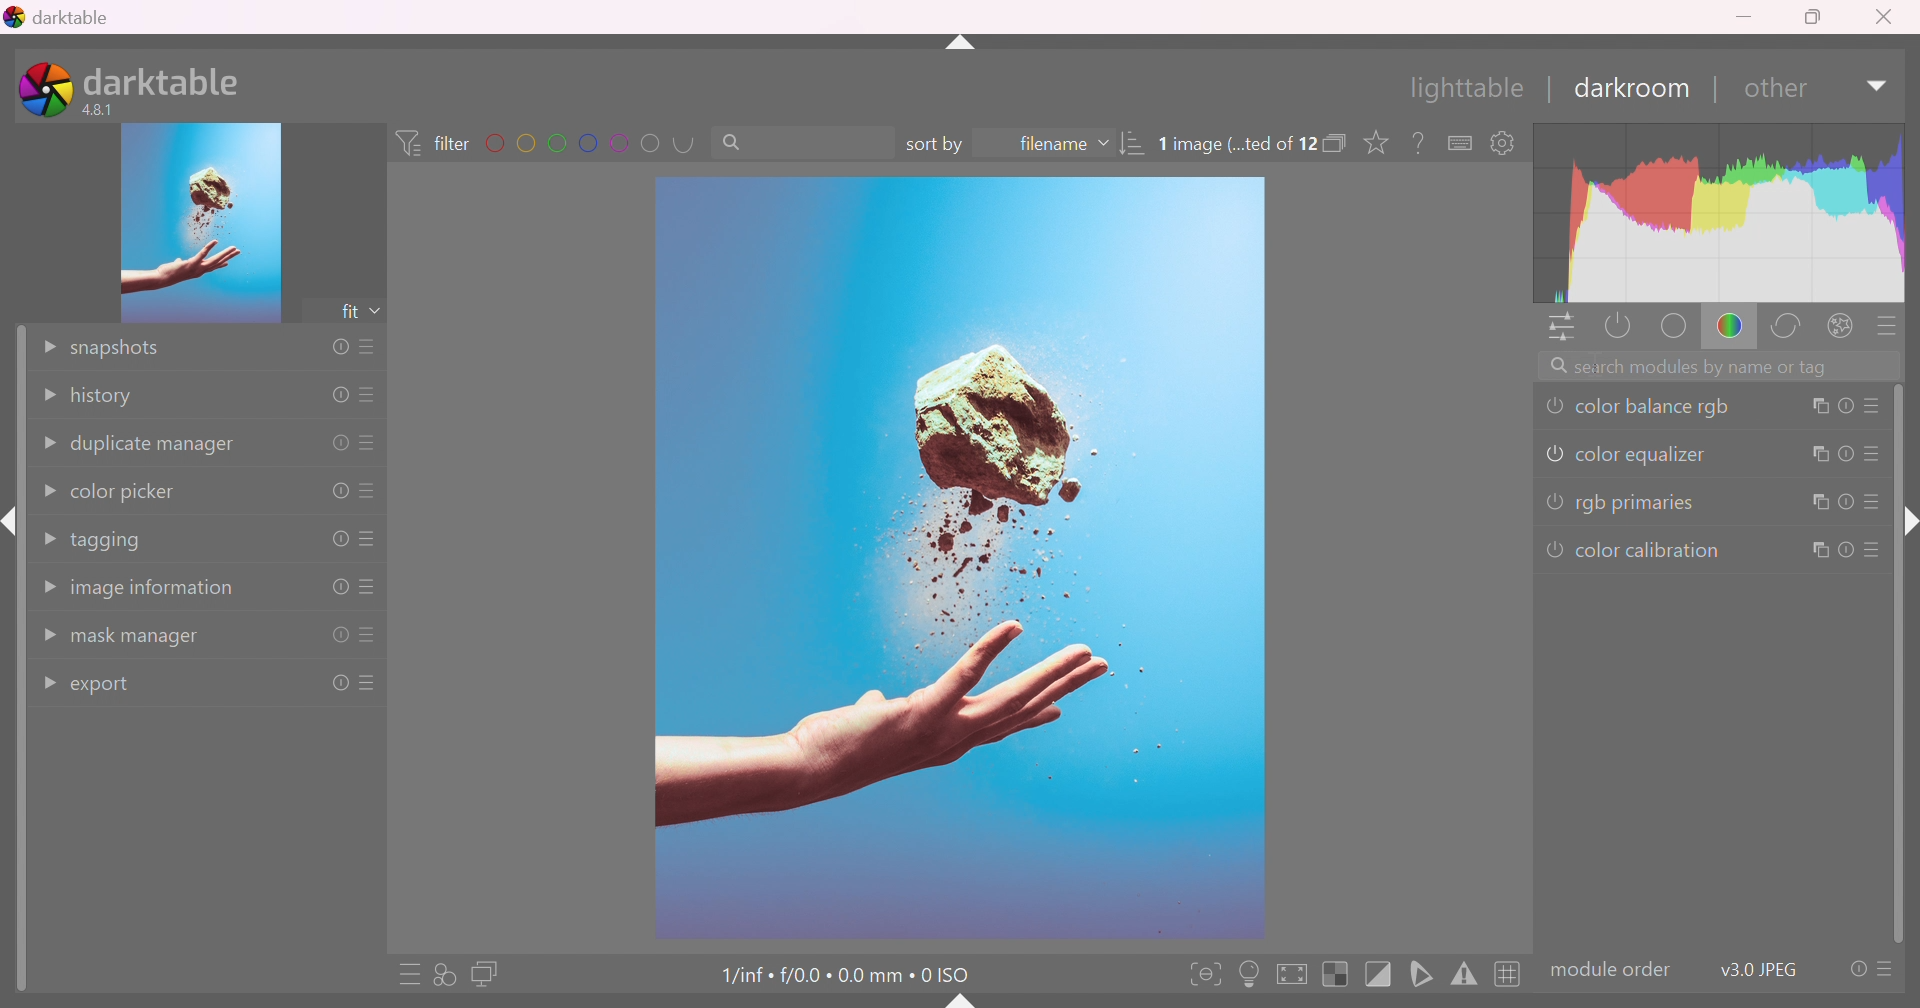 This screenshot has height=1008, width=1920. What do you see at coordinates (1817, 551) in the screenshot?
I see `multiple instance actions` at bounding box center [1817, 551].